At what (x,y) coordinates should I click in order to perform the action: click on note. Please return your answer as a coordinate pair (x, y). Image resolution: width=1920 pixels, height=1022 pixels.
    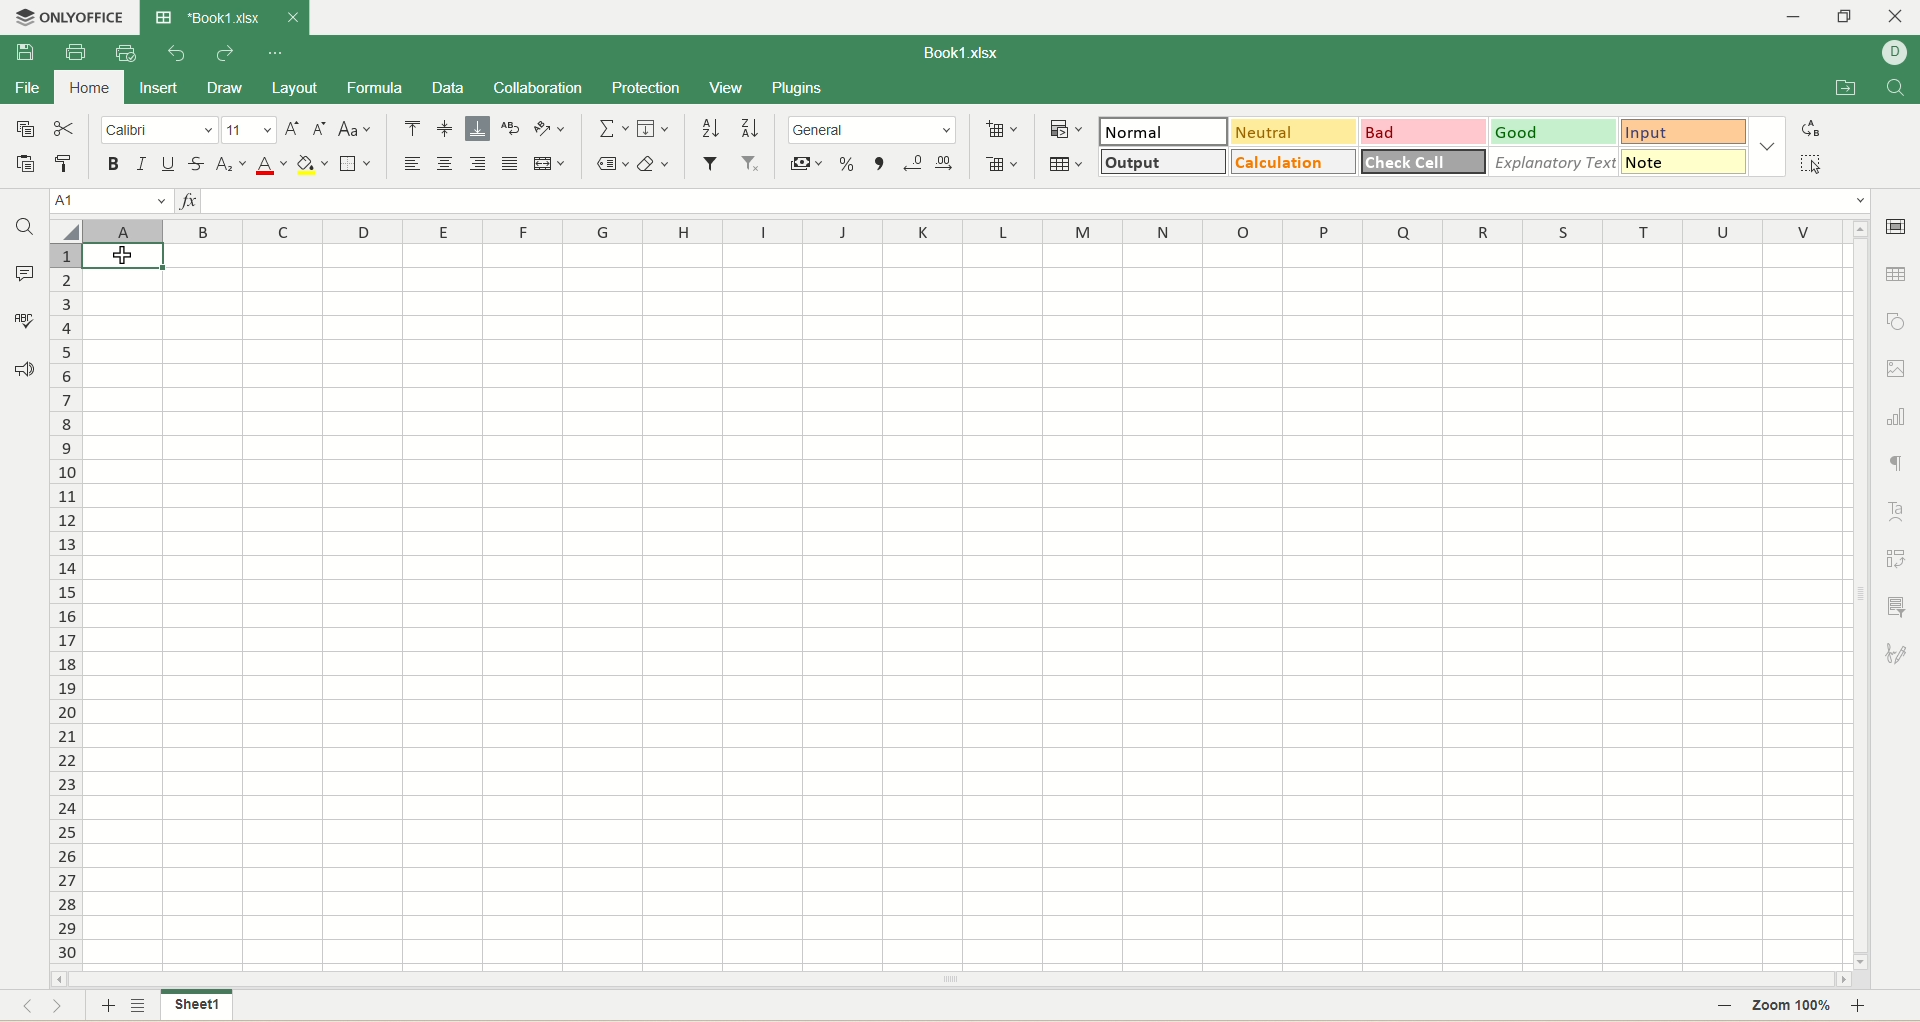
    Looking at the image, I should click on (1681, 162).